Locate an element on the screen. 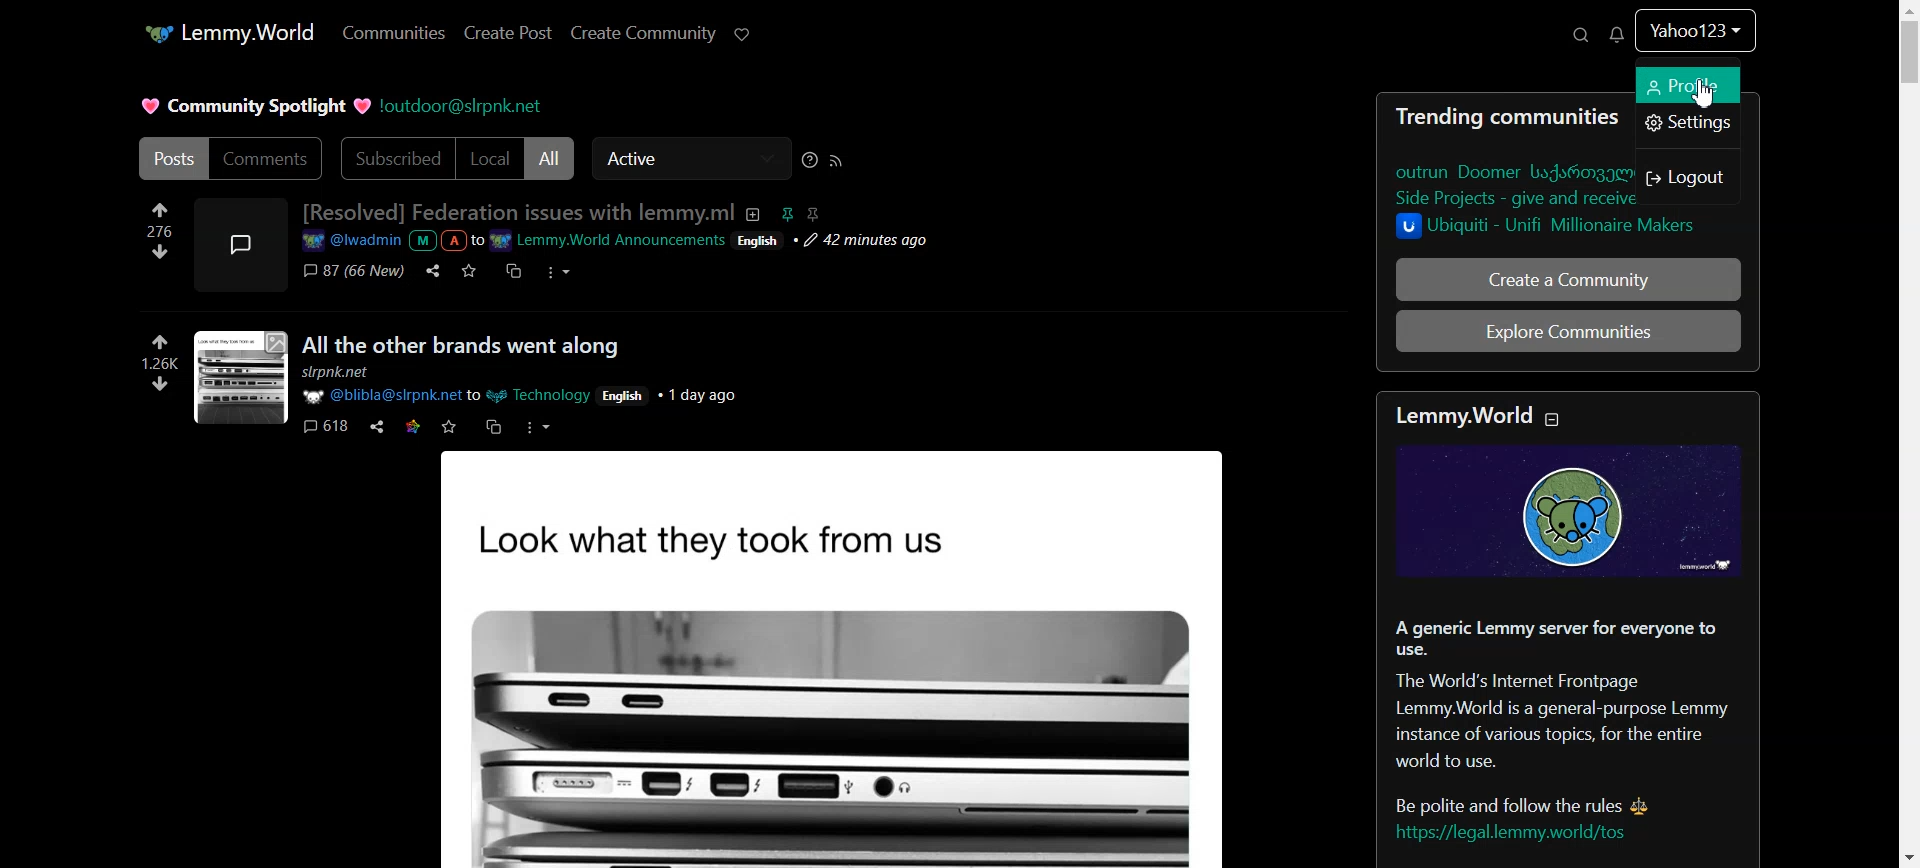 The image size is (1920, 868). Upvote is located at coordinates (157, 218).